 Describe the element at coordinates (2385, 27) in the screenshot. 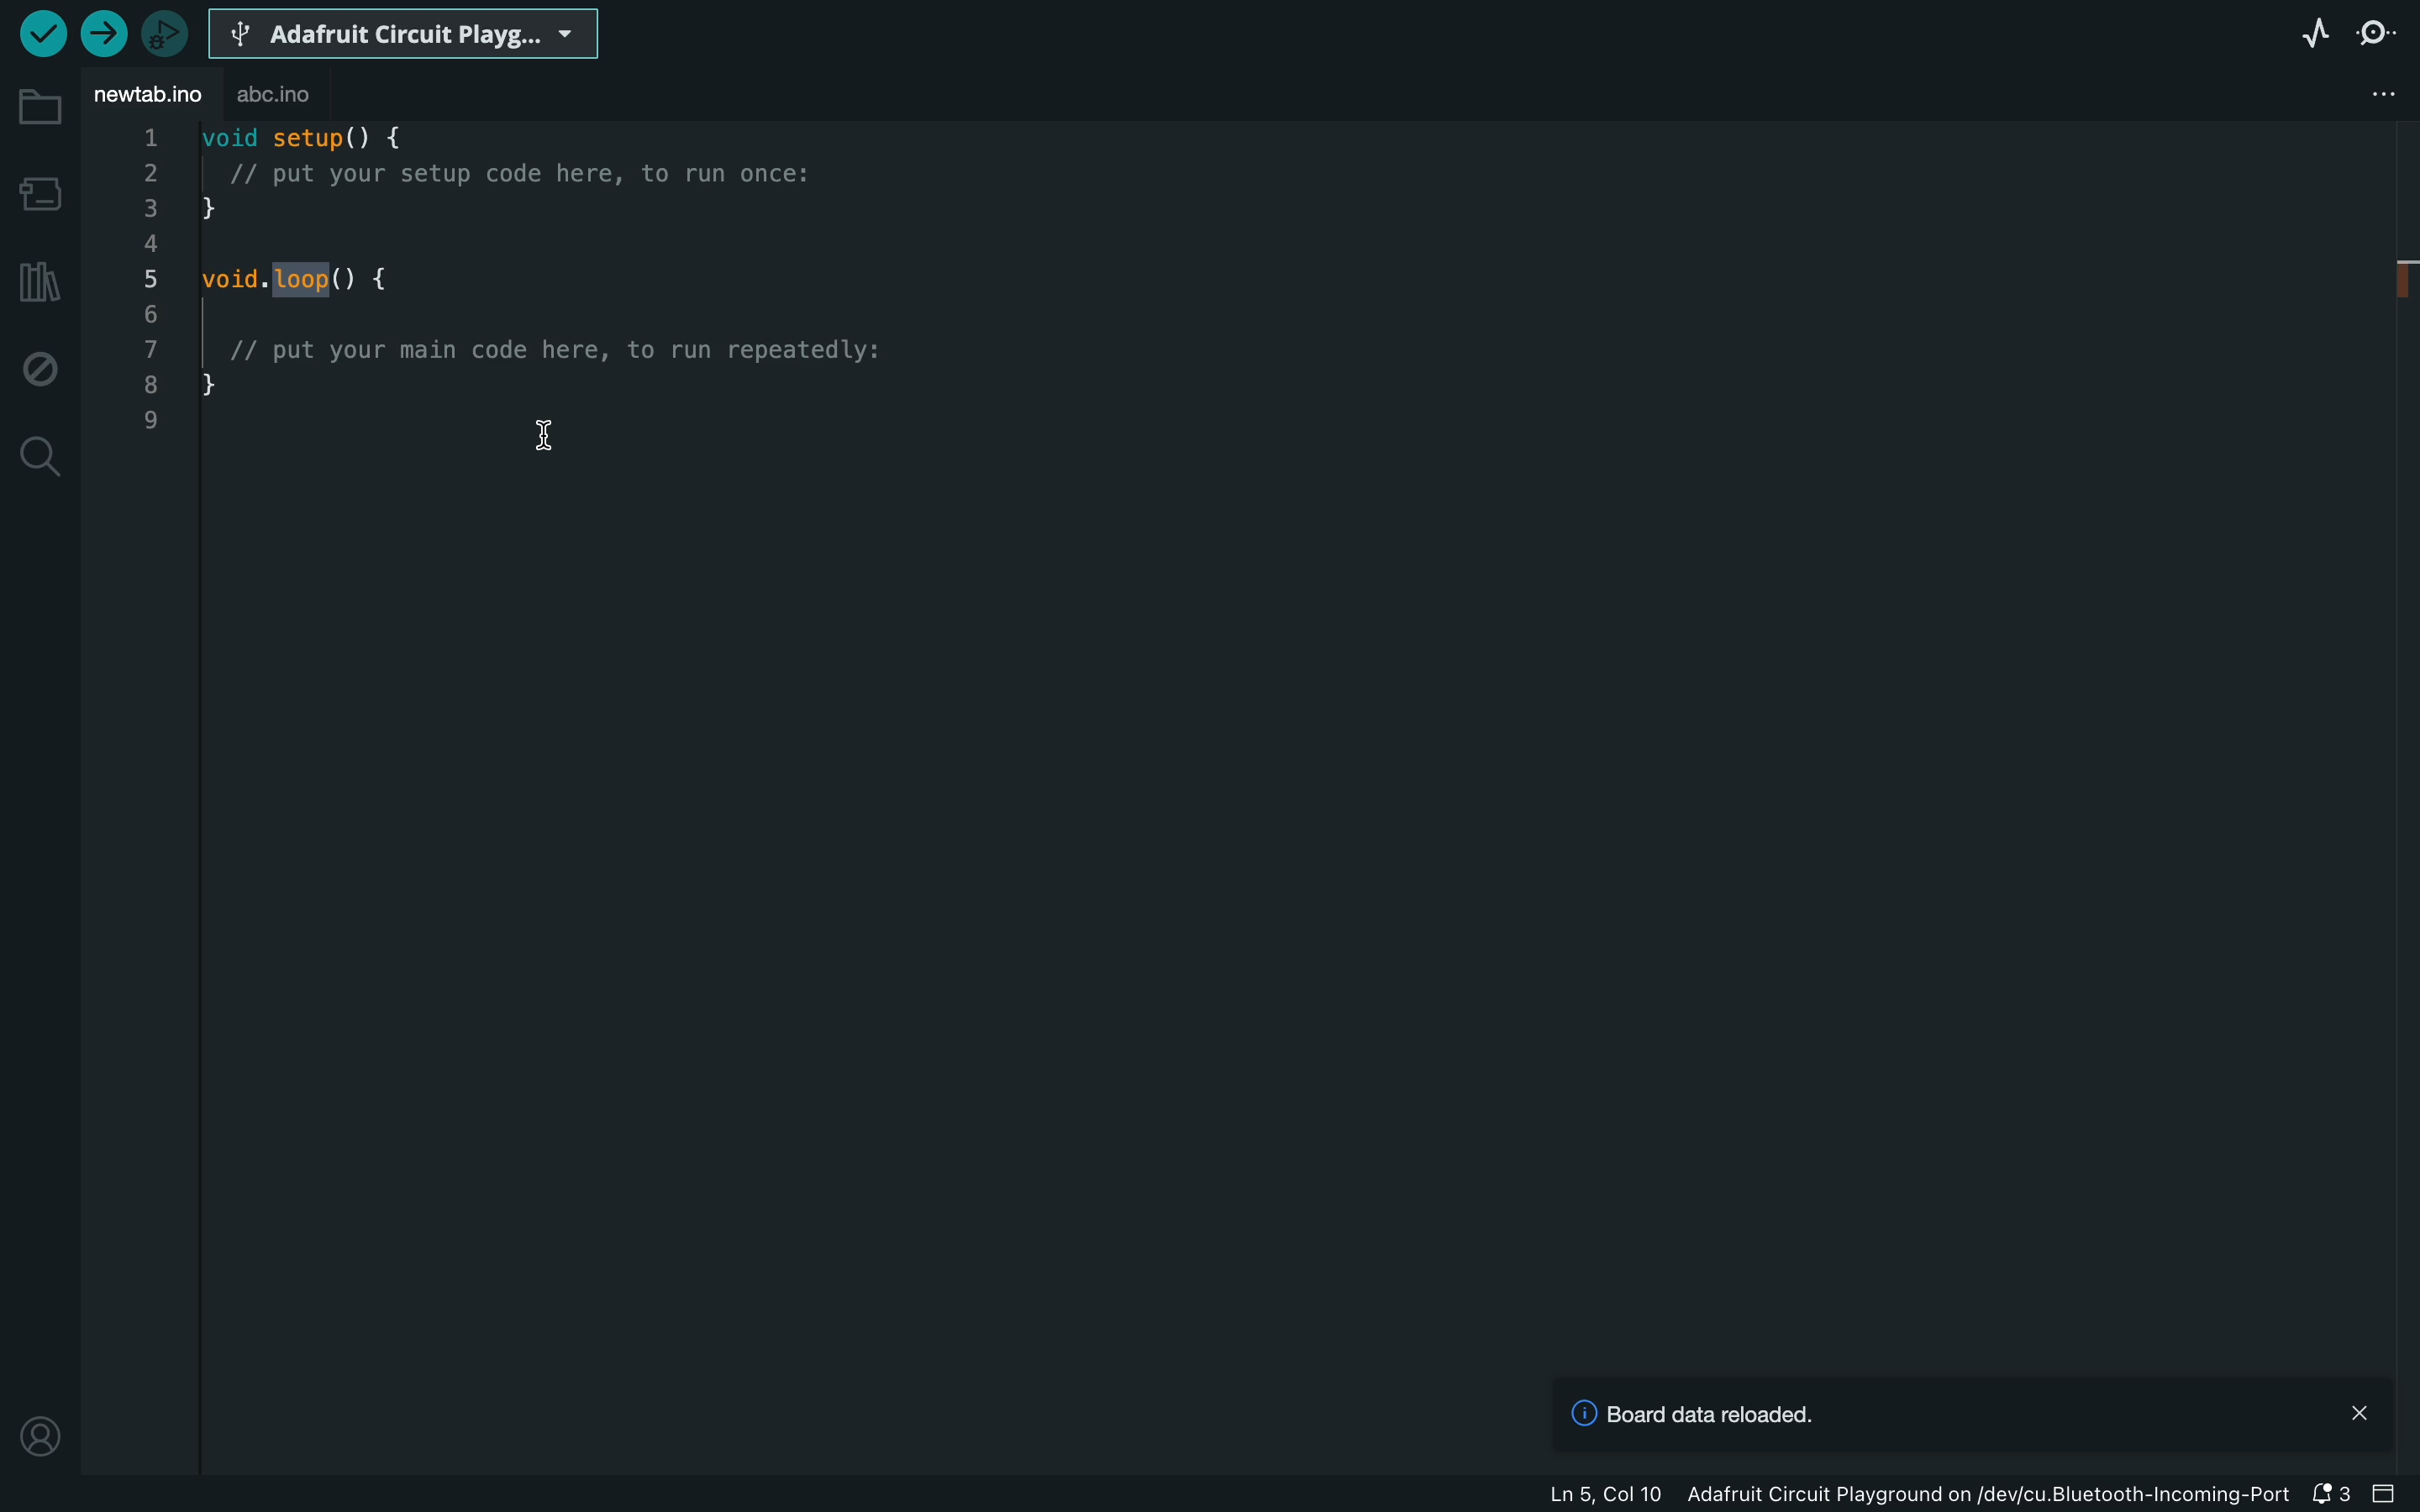

I see `serial monitor` at that location.